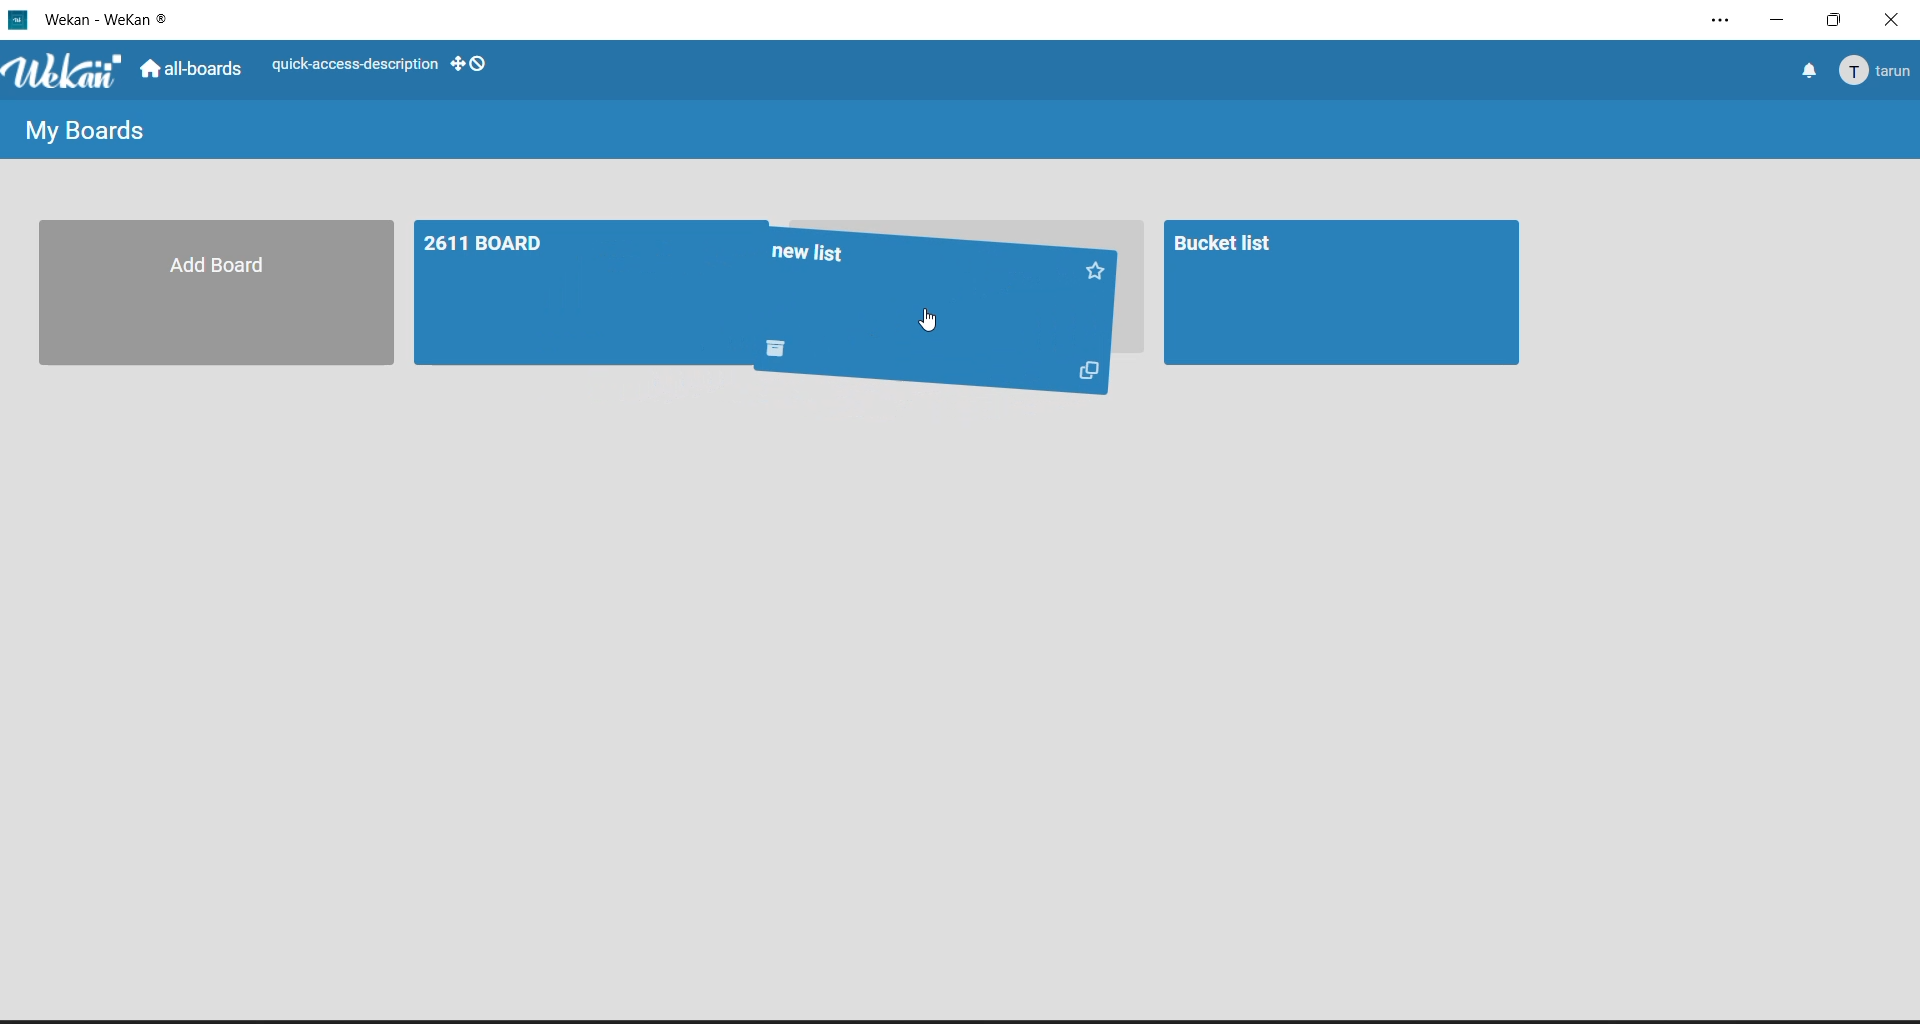 The image size is (1920, 1024). Describe the element at coordinates (1338, 293) in the screenshot. I see `Bucket list` at that location.